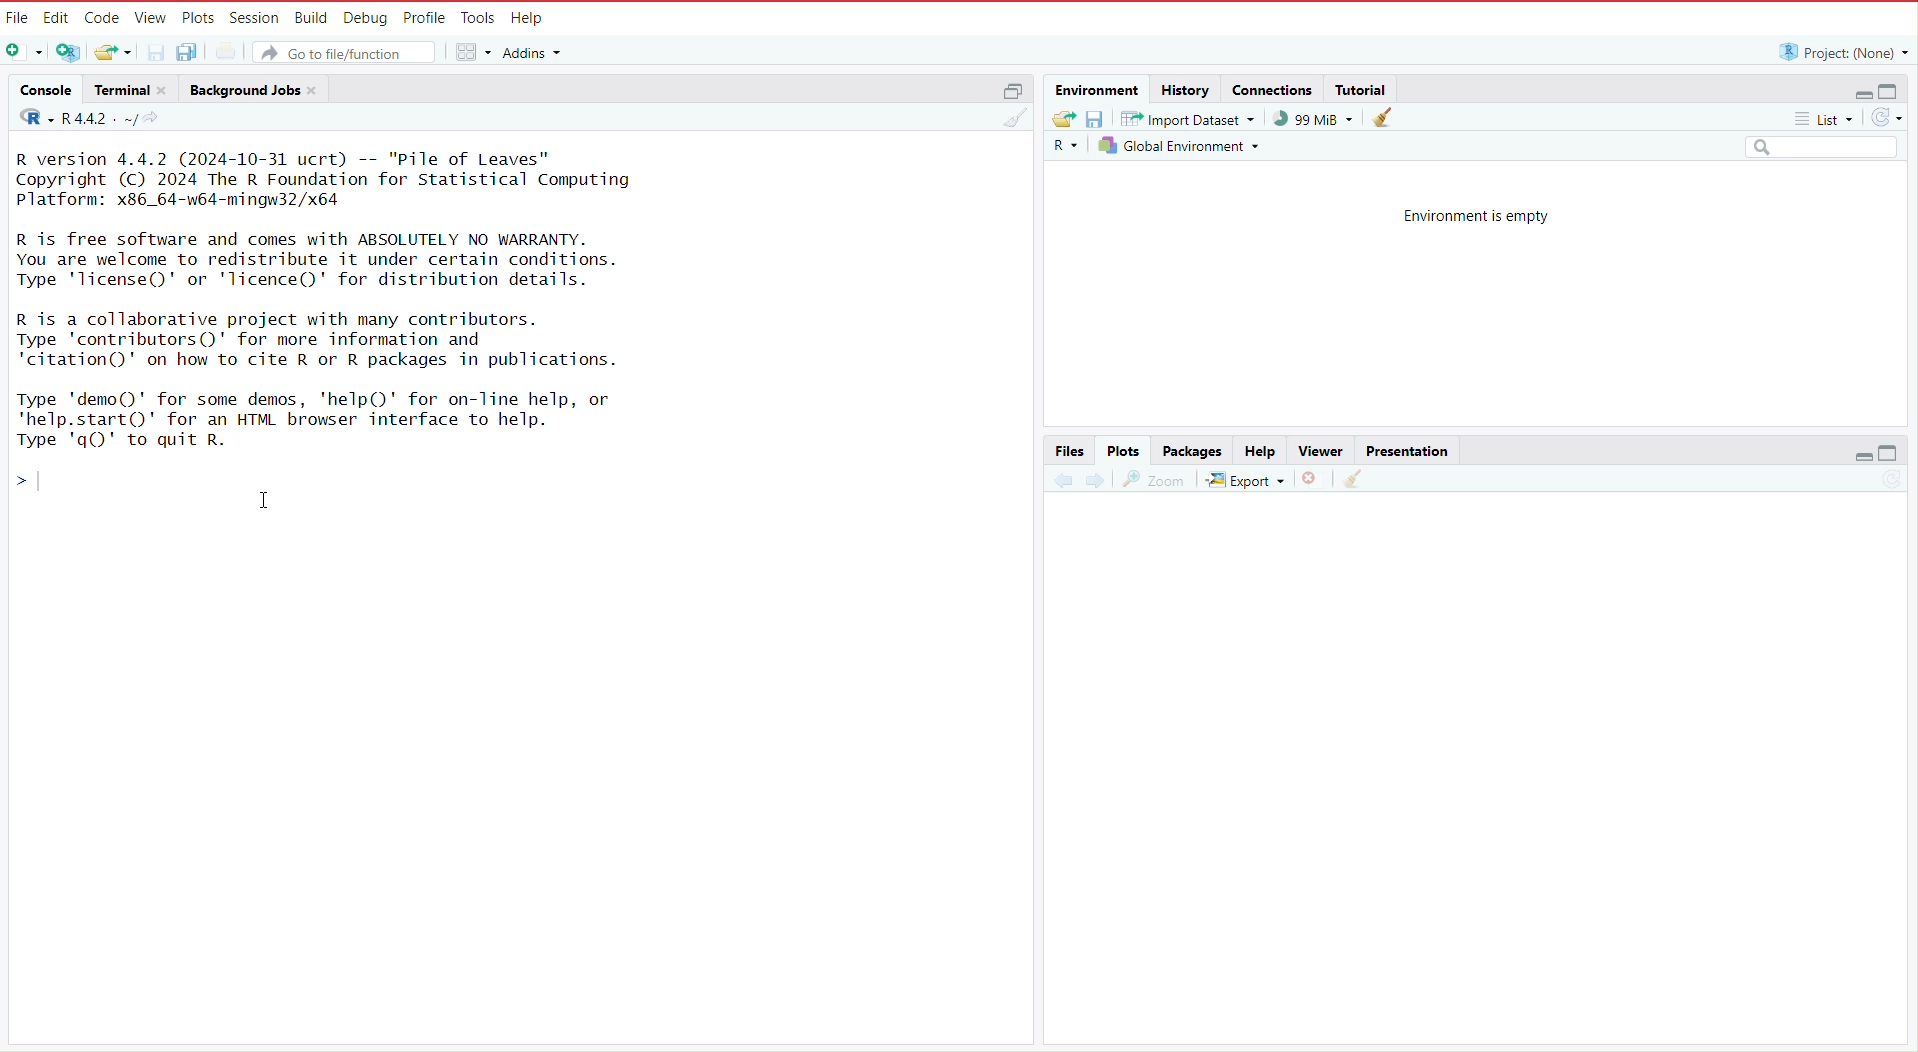 This screenshot has width=1918, height=1052. I want to click on create a project, so click(66, 50).